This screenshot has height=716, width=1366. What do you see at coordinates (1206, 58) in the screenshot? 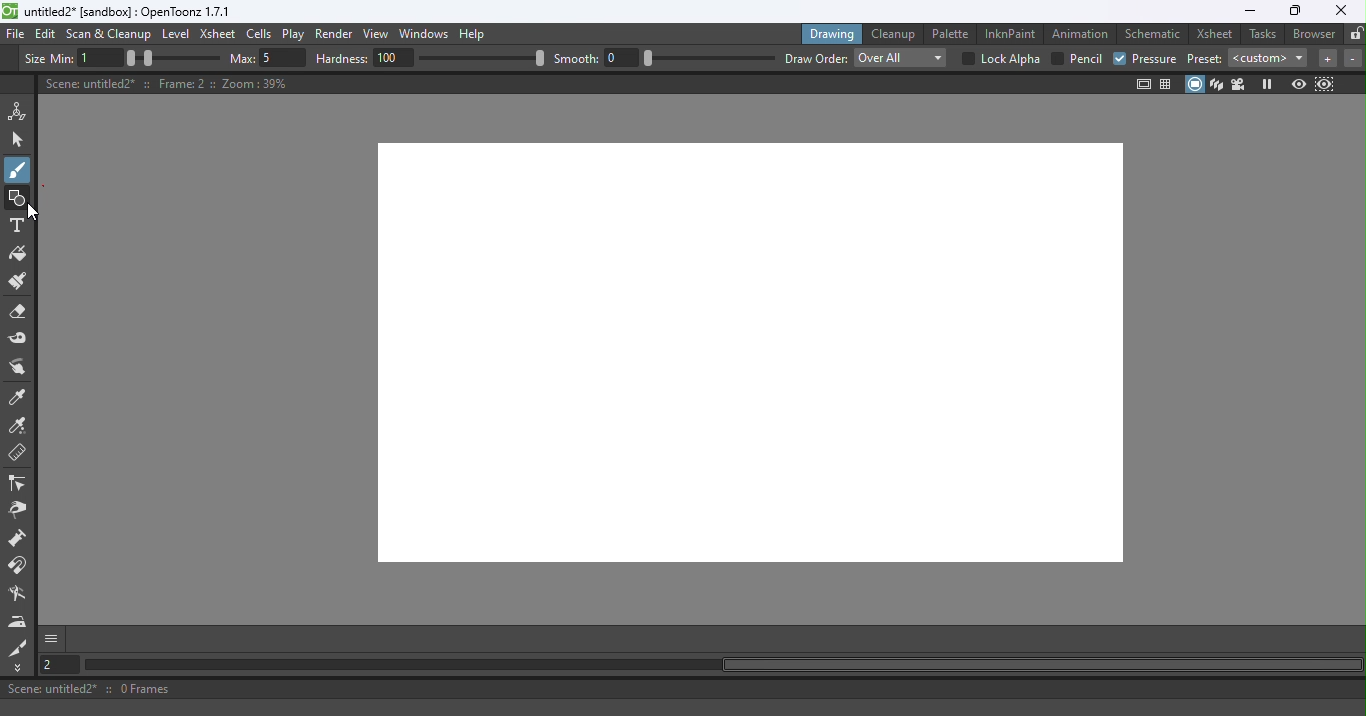
I see `Preset` at bounding box center [1206, 58].